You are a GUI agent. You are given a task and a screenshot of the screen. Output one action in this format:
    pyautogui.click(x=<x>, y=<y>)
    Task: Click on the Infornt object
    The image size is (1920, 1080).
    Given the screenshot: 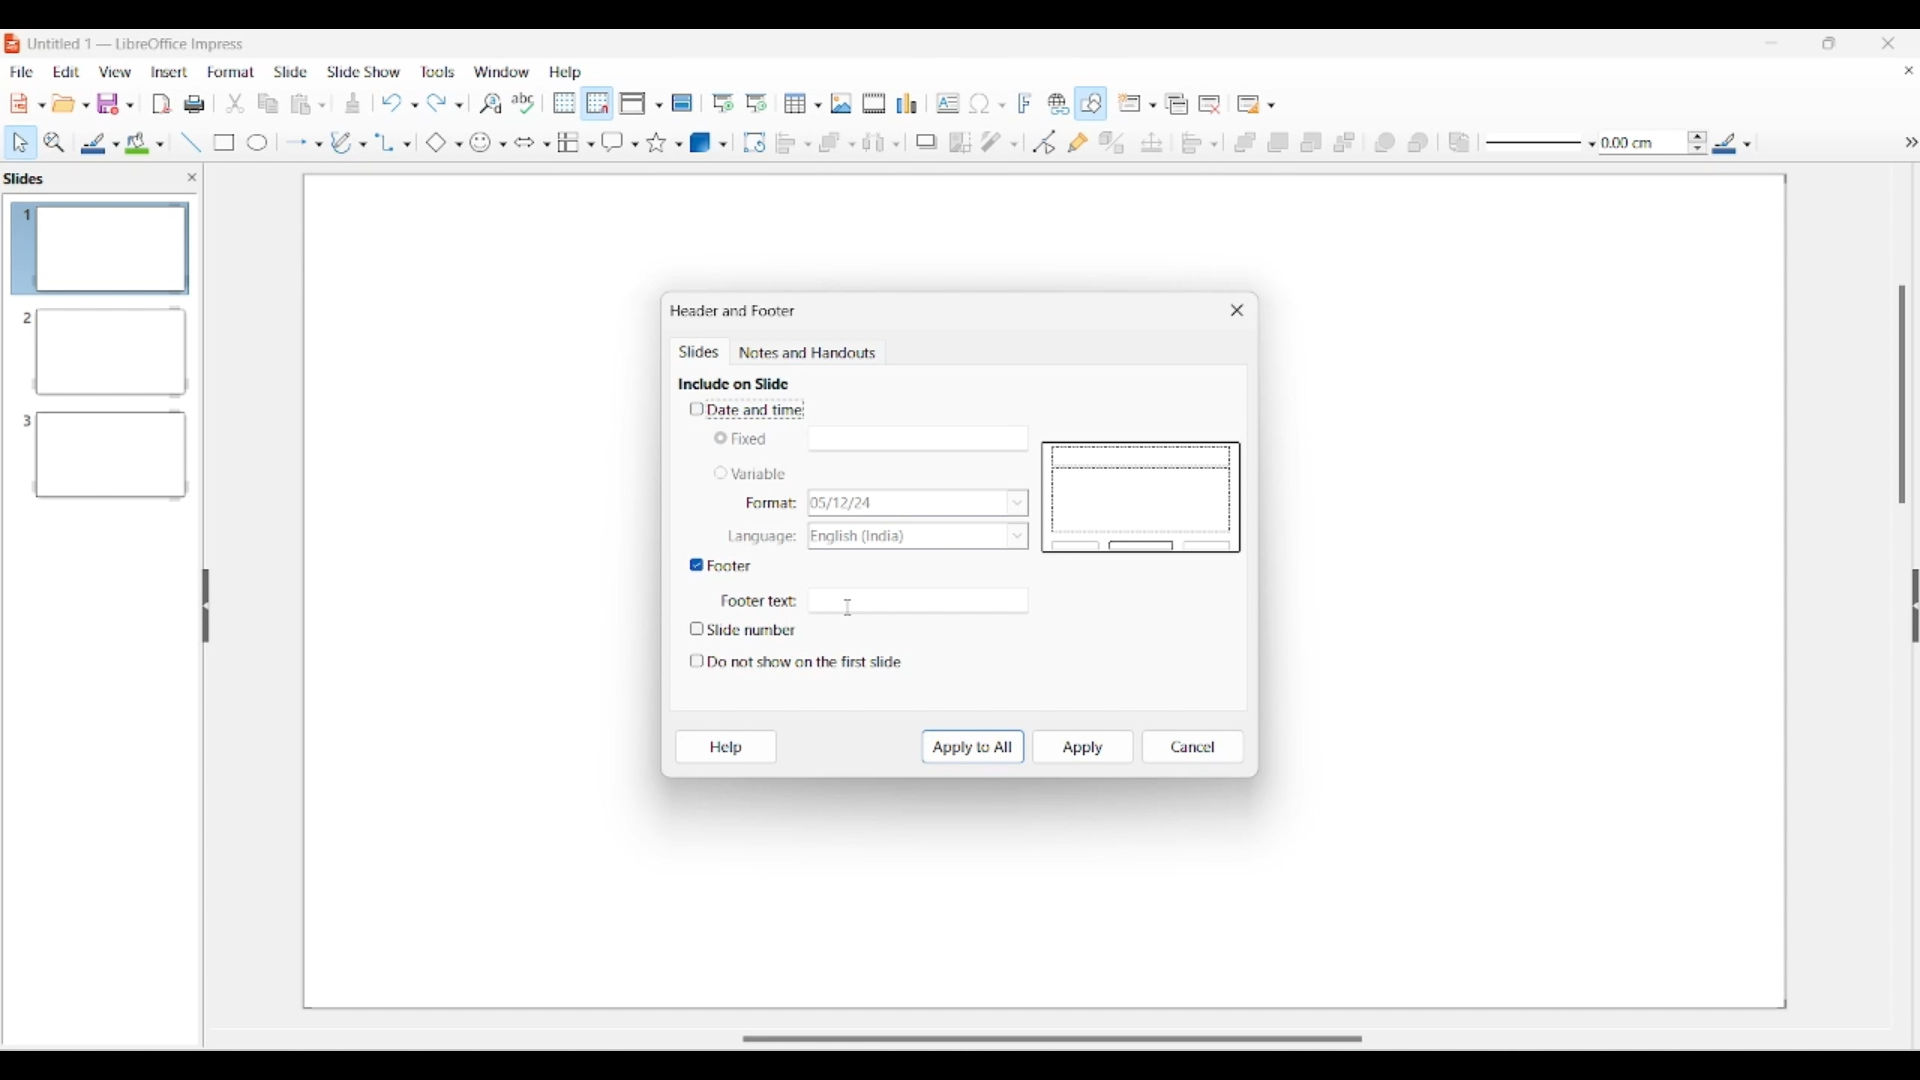 What is the action you would take?
    pyautogui.click(x=1385, y=143)
    